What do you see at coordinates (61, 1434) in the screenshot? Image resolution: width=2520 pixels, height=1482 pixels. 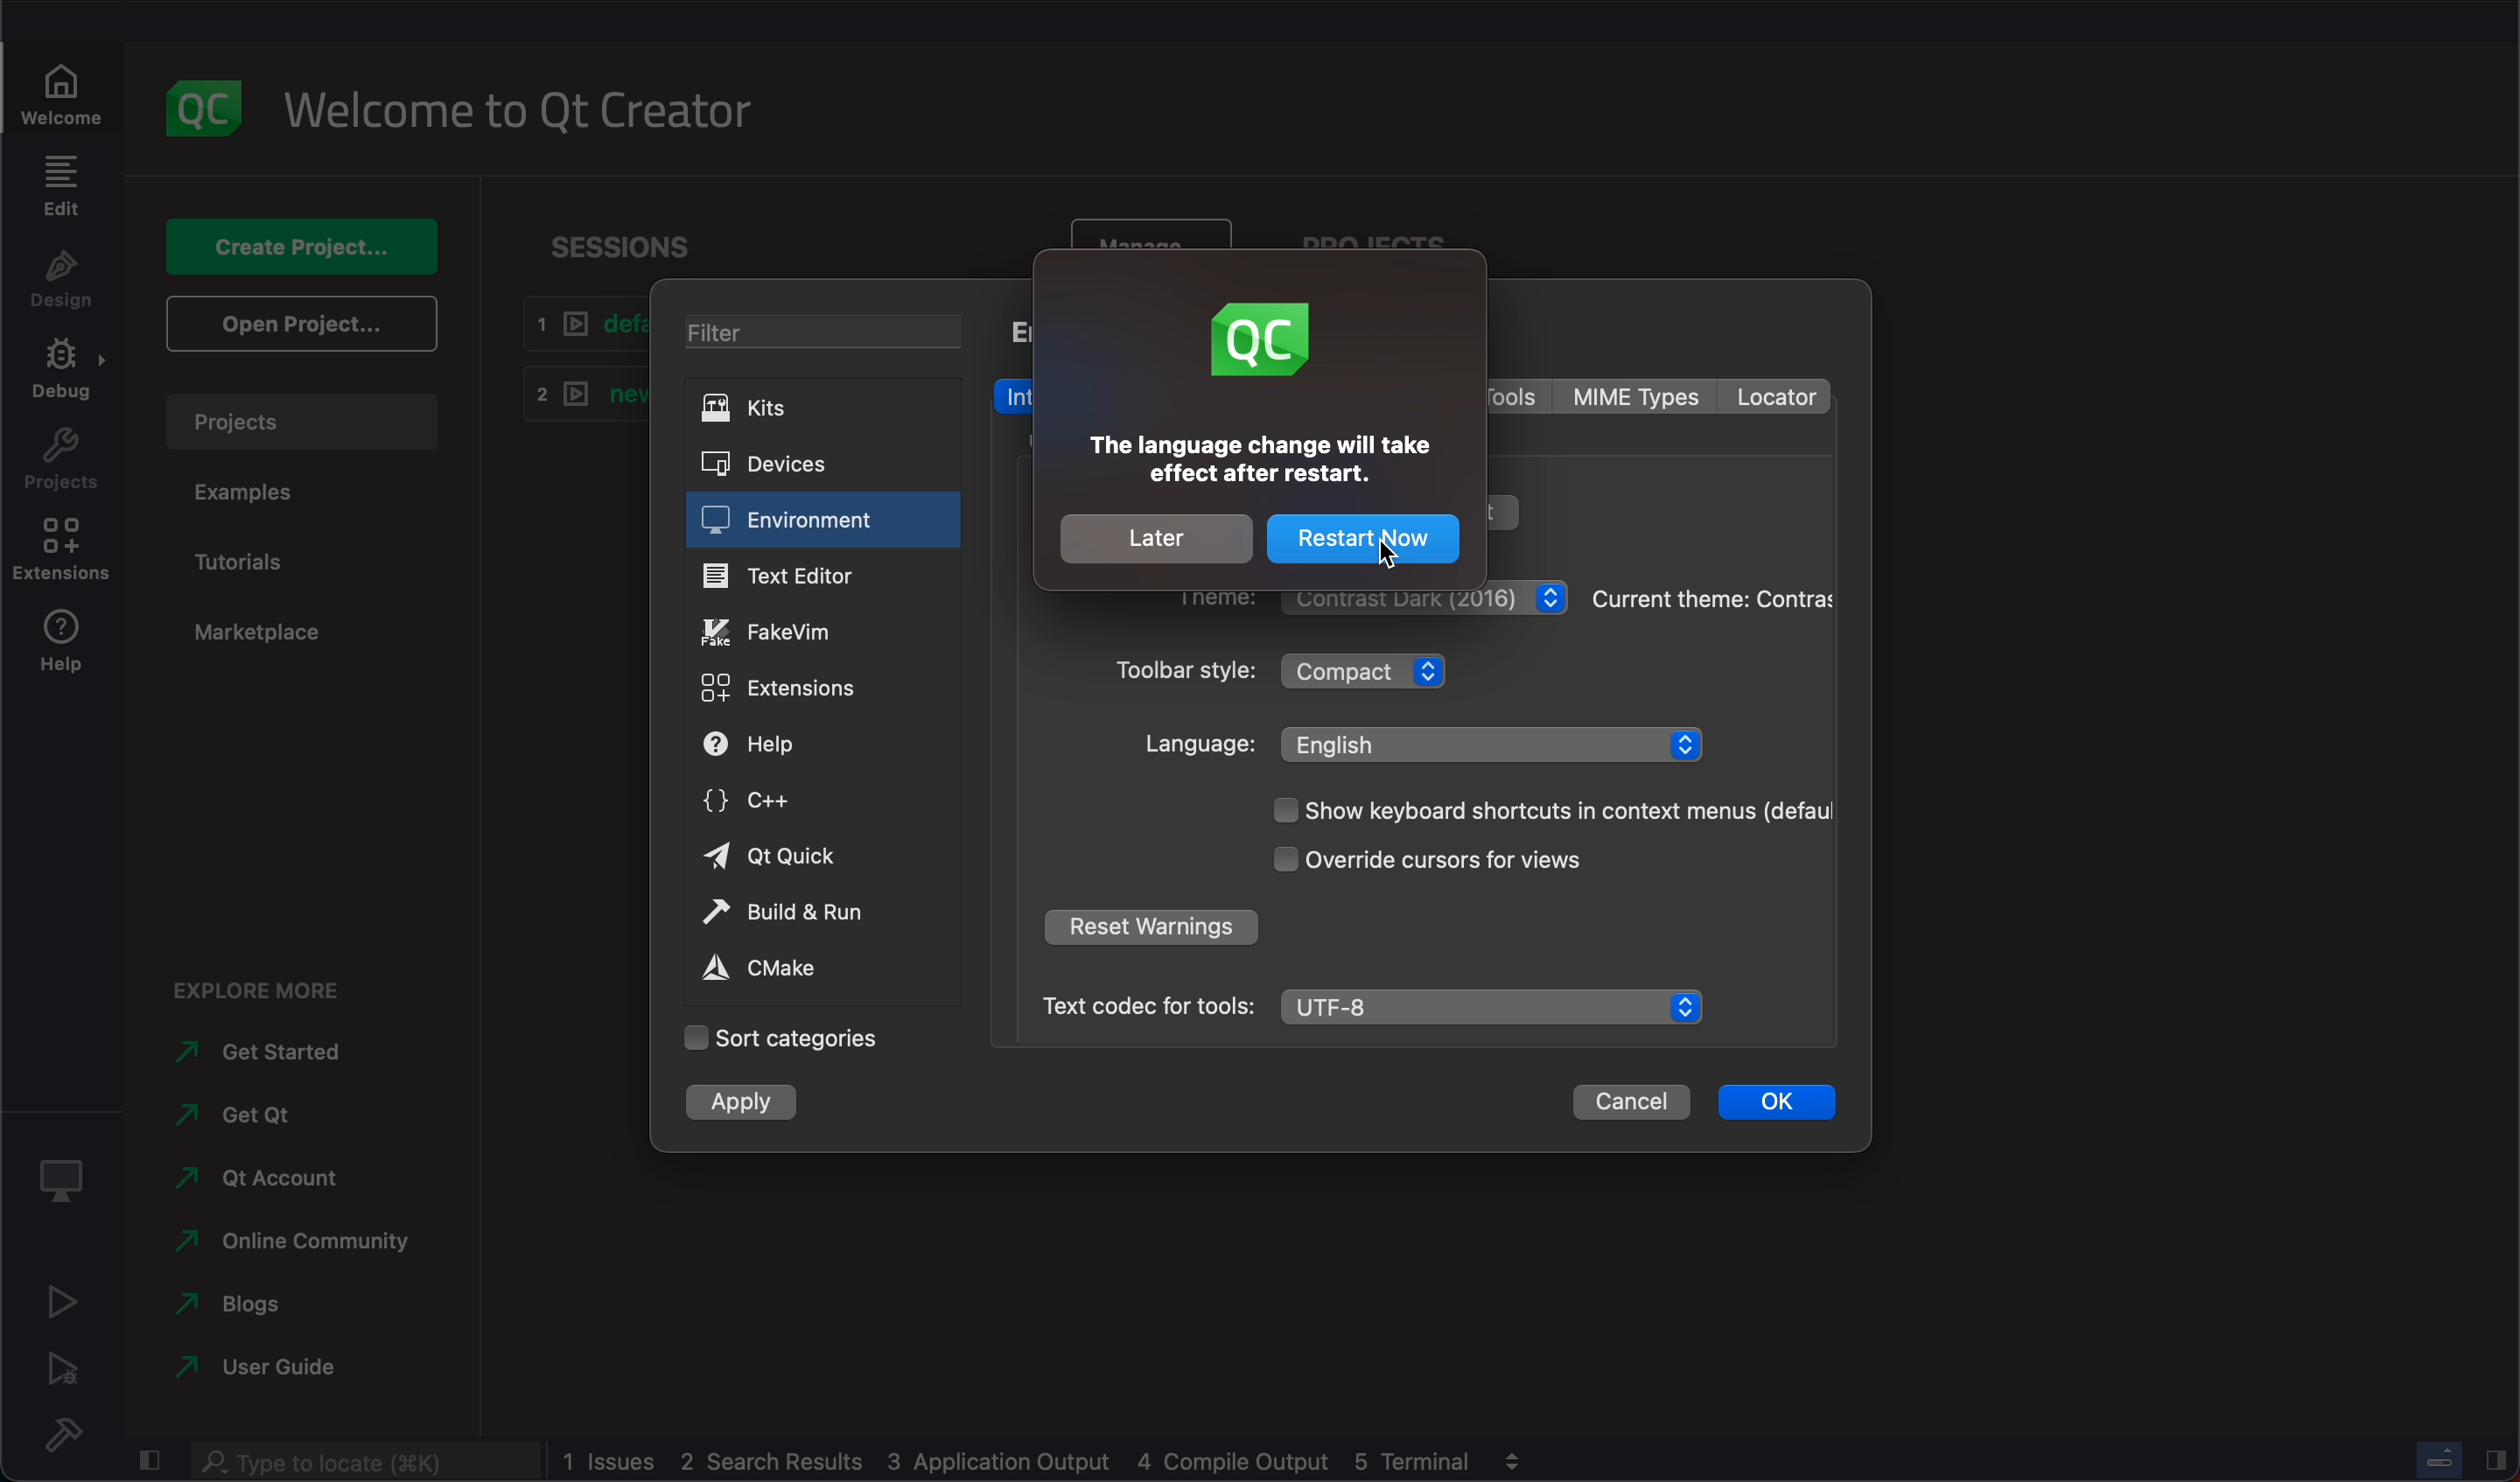 I see `build` at bounding box center [61, 1434].